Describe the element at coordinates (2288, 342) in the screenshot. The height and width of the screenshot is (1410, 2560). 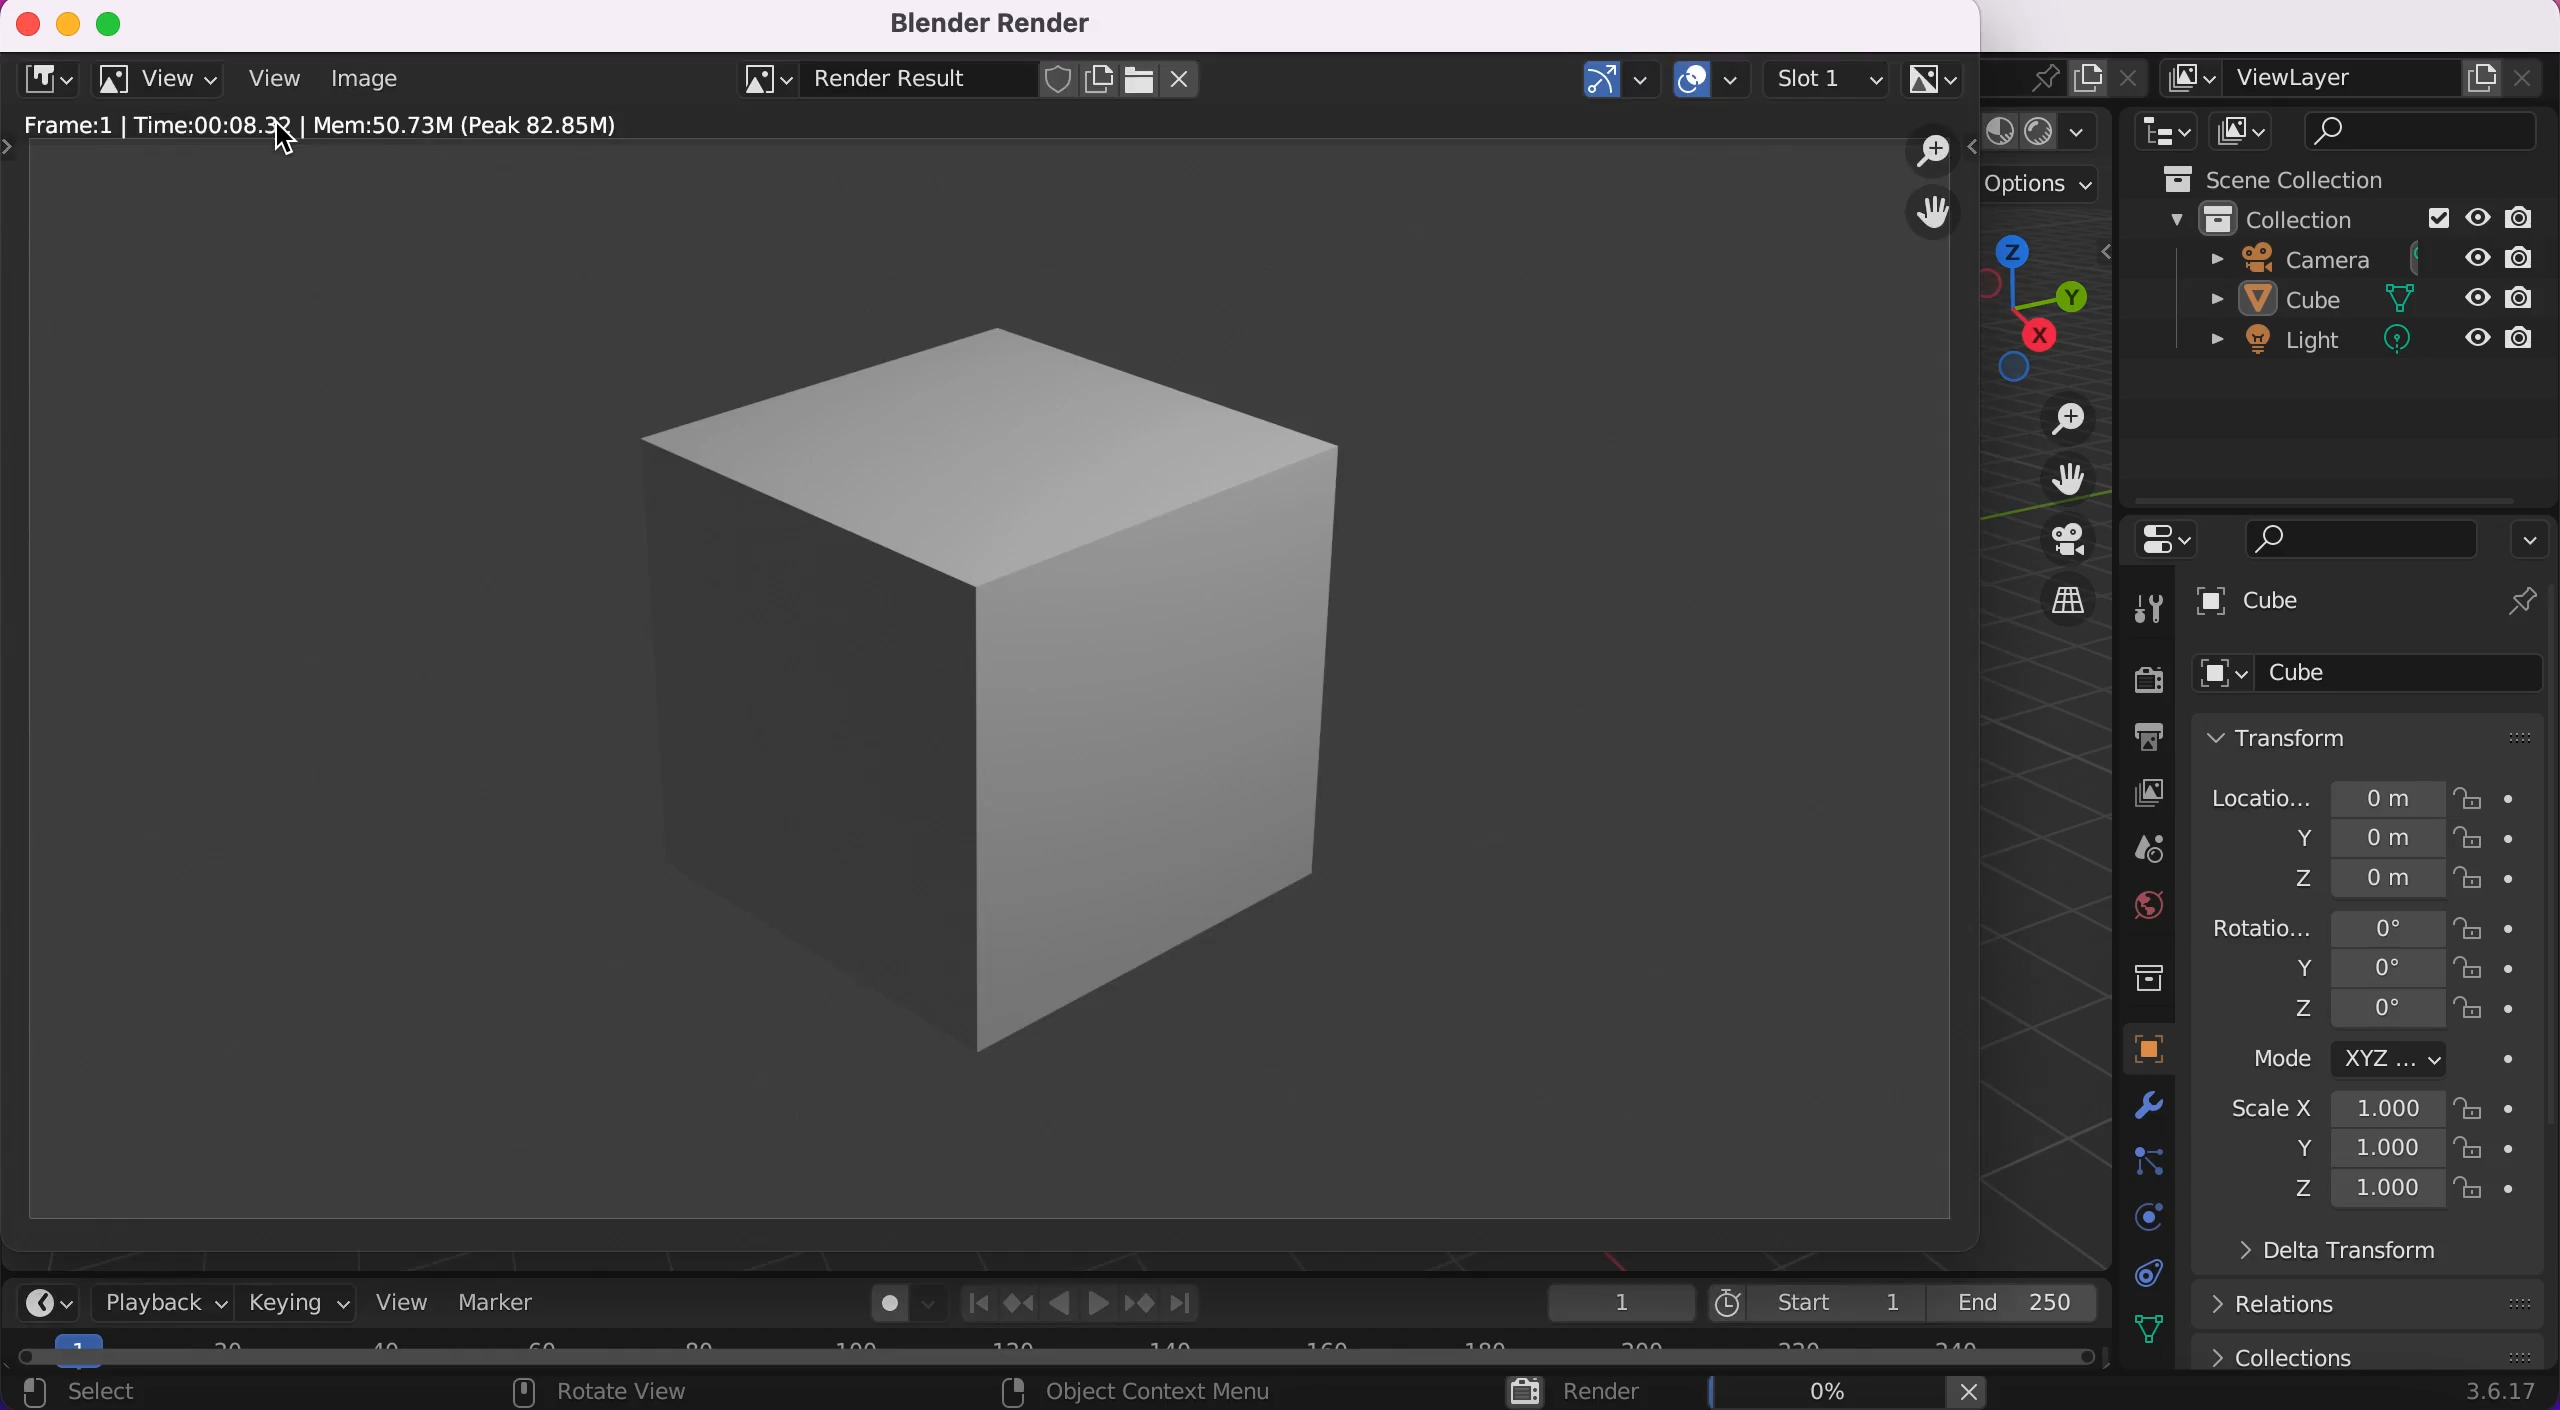
I see `light` at that location.